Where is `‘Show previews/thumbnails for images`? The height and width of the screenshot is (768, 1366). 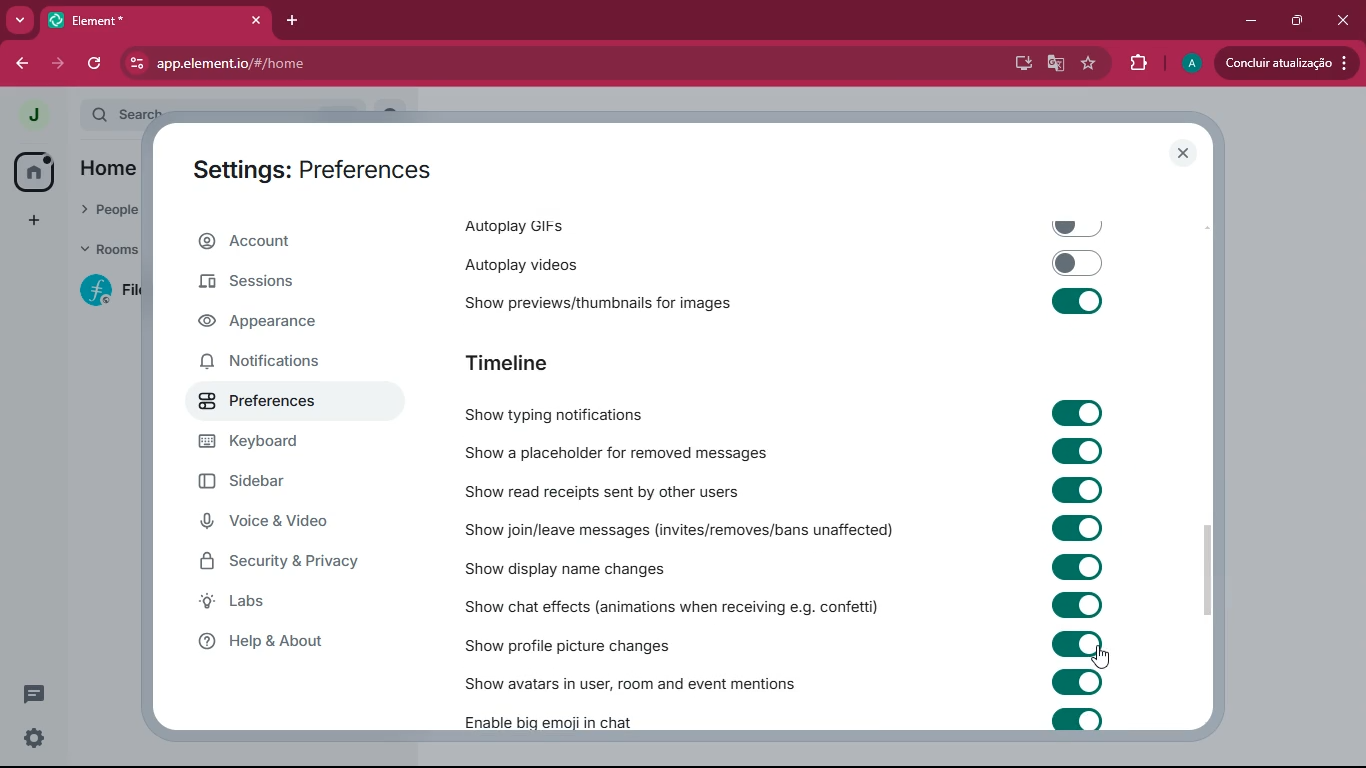 ‘Show previews/thumbnails for images is located at coordinates (785, 300).